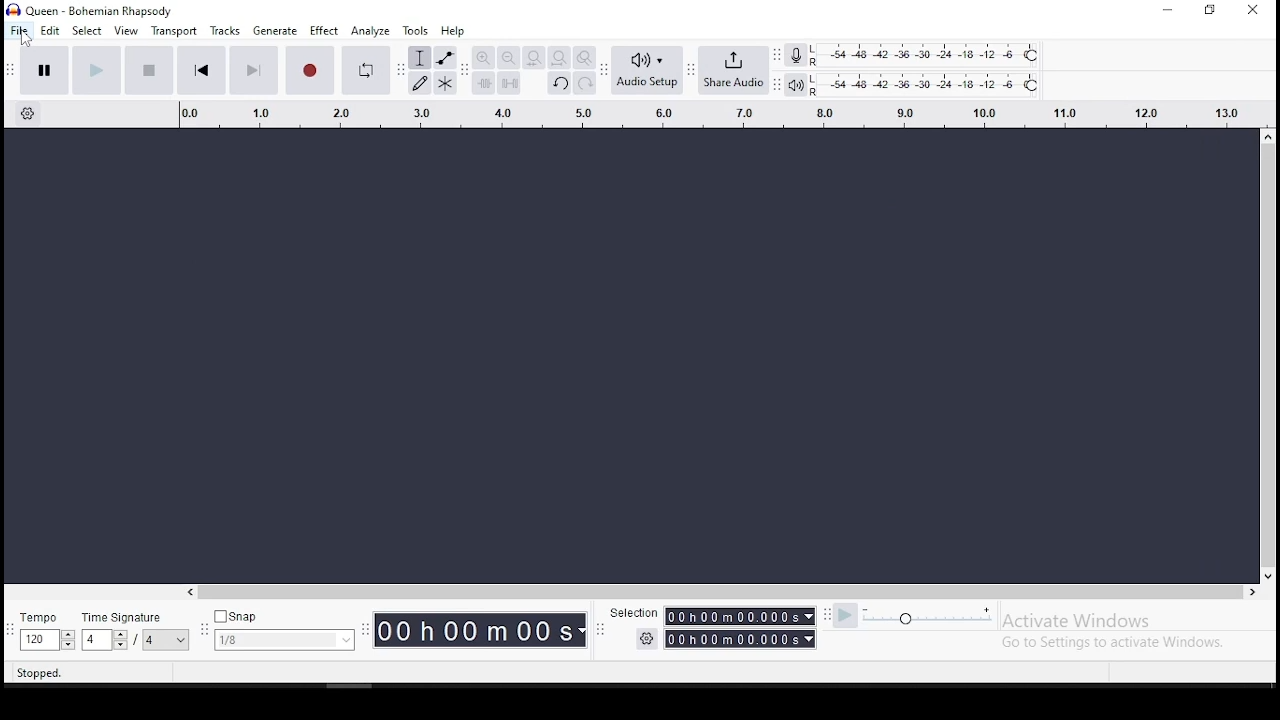  What do you see at coordinates (508, 58) in the screenshot?
I see `zoom out` at bounding box center [508, 58].